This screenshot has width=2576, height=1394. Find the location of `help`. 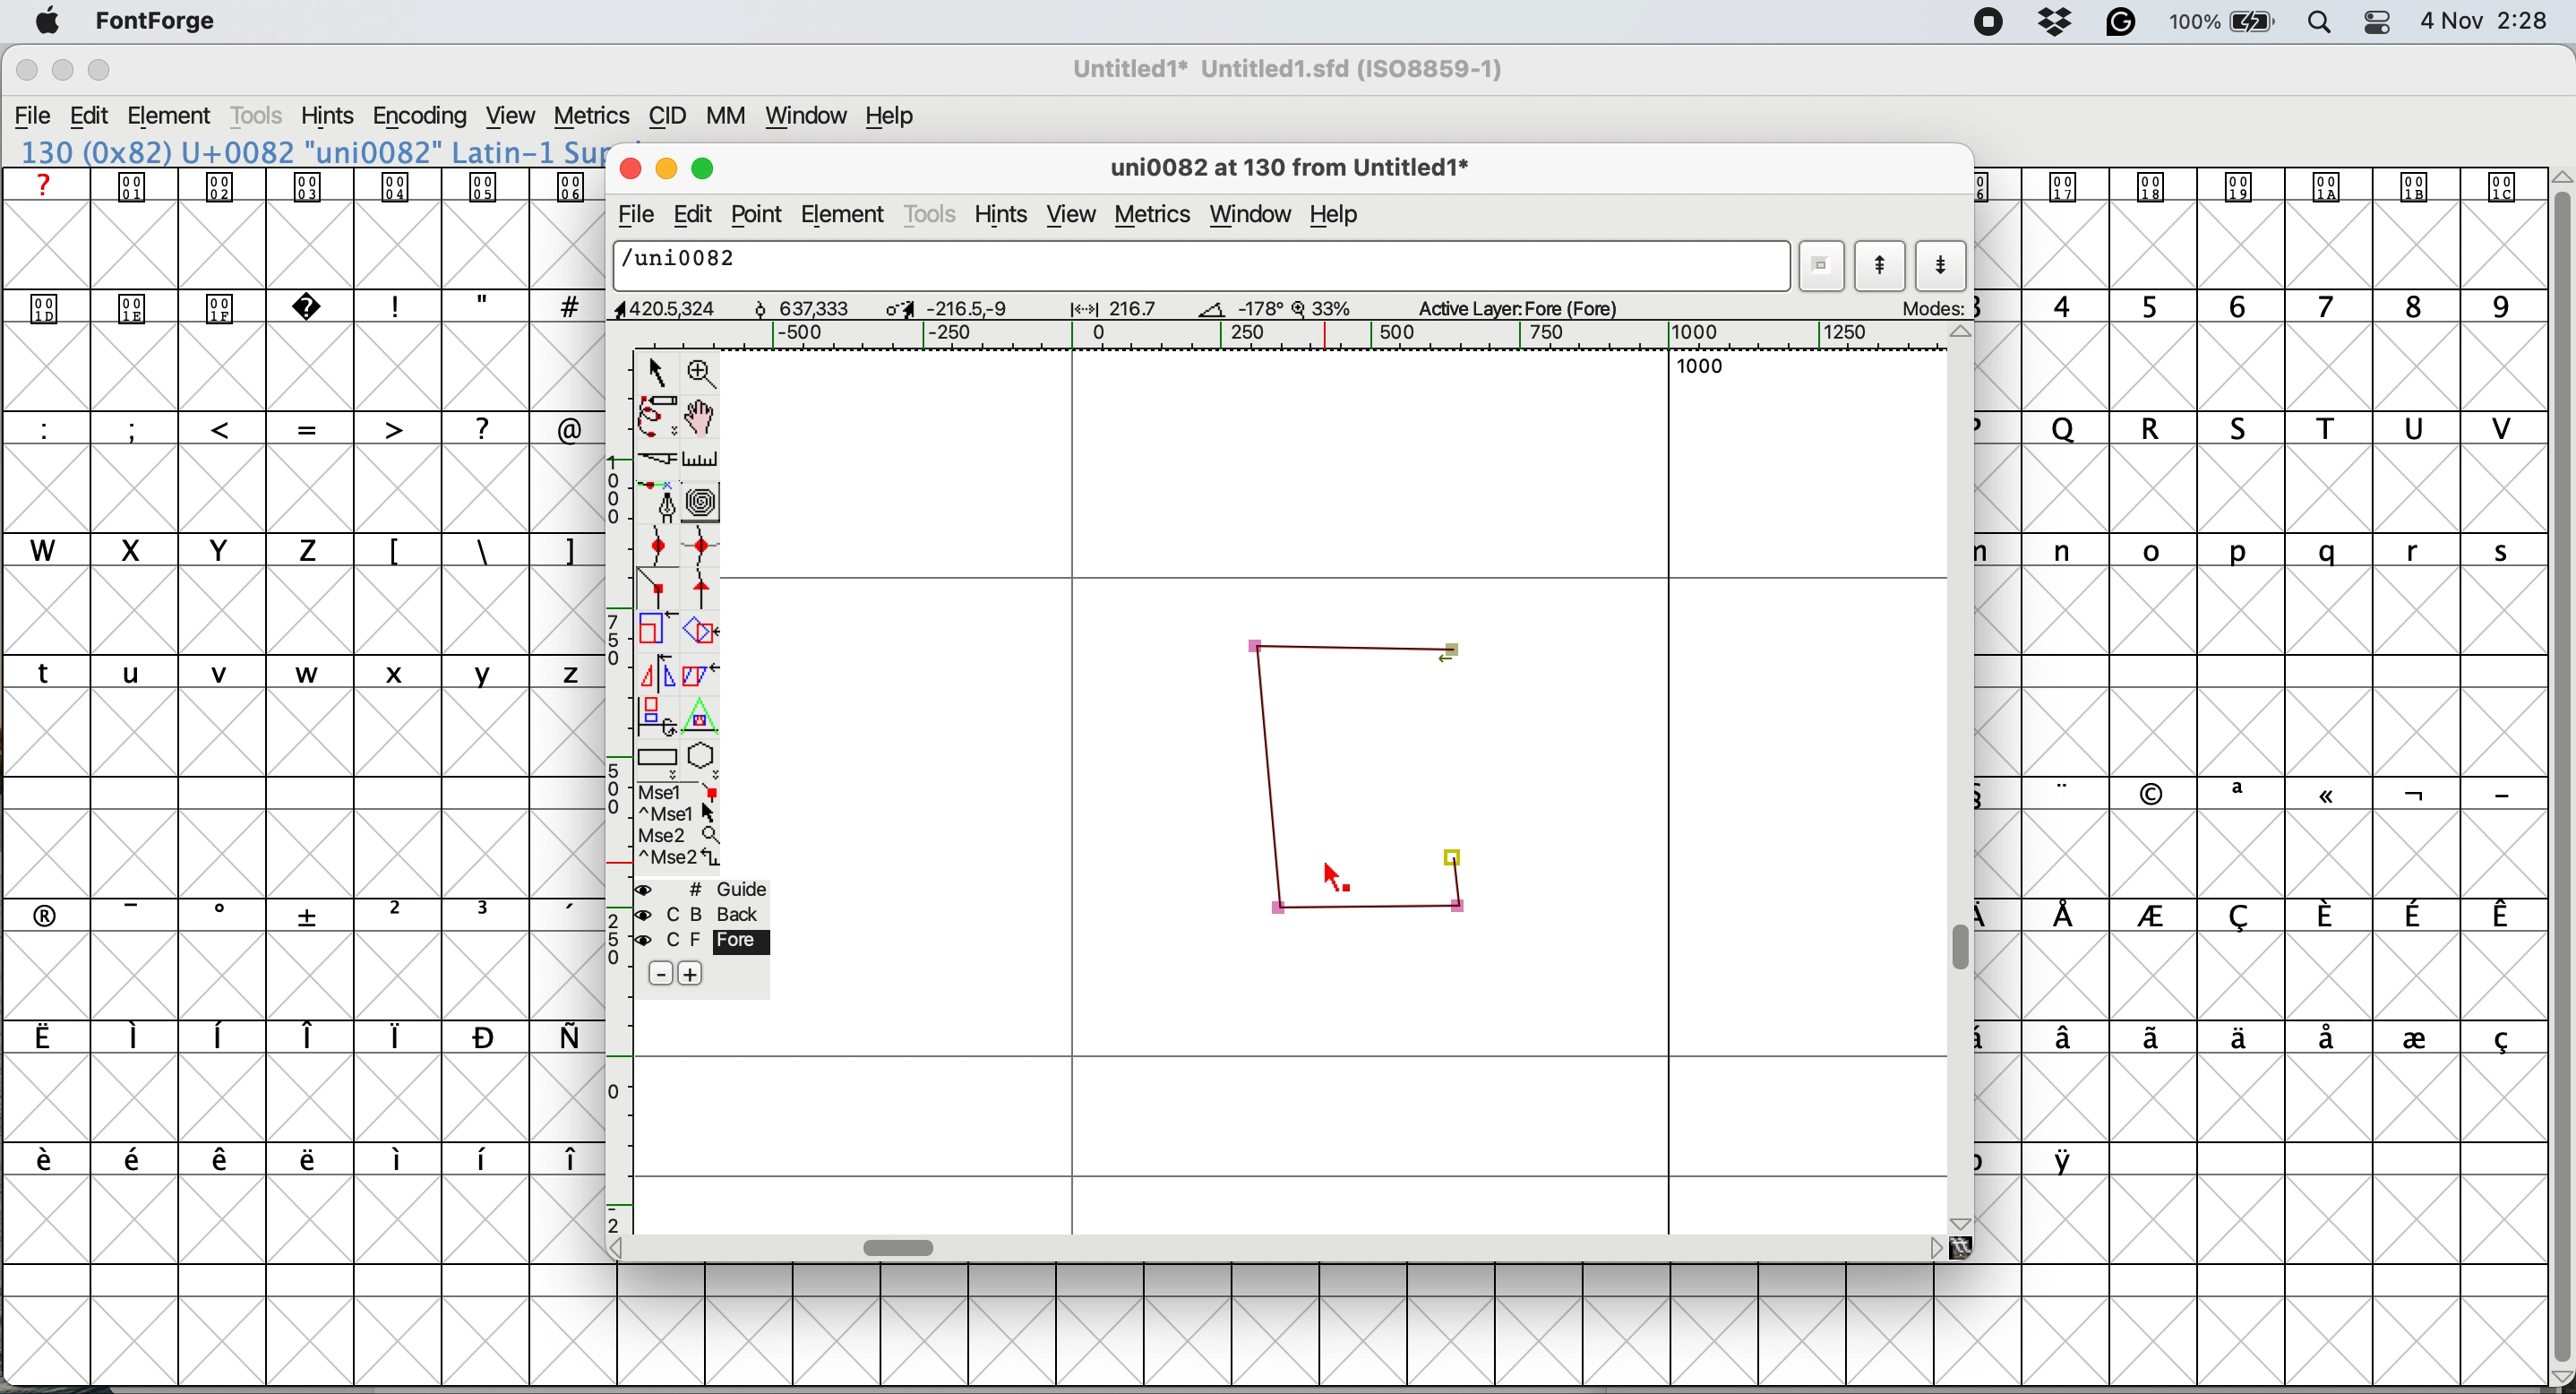

help is located at coordinates (1340, 218).